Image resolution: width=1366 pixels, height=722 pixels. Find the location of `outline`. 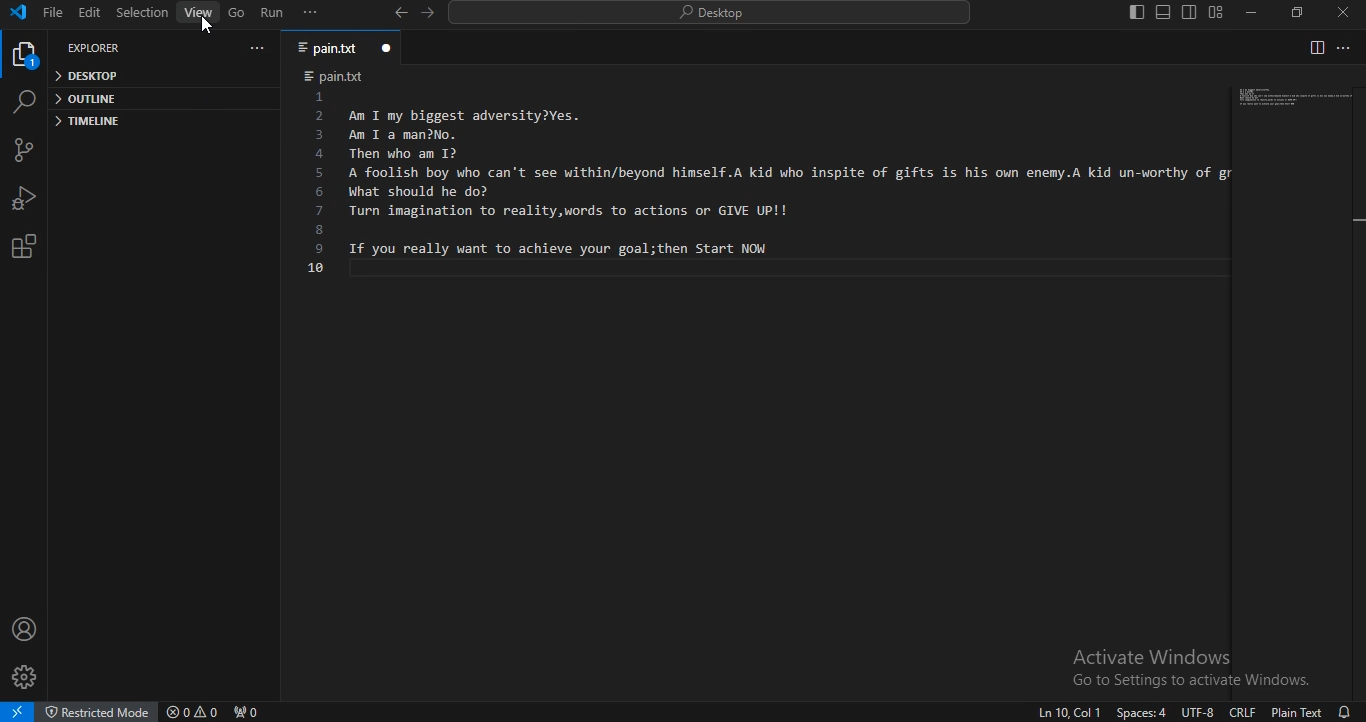

outline is located at coordinates (88, 99).